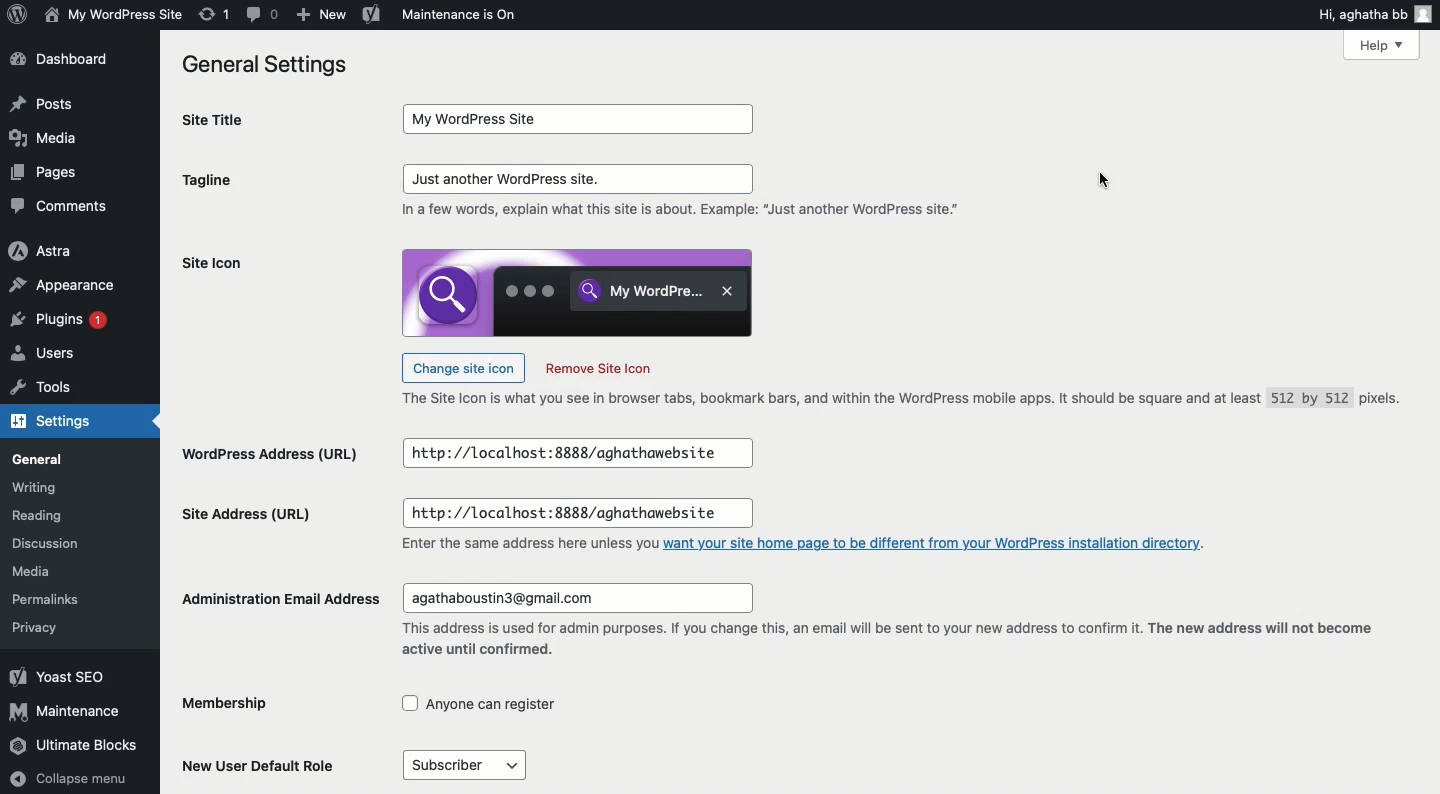  I want to click on input box, so click(577, 514).